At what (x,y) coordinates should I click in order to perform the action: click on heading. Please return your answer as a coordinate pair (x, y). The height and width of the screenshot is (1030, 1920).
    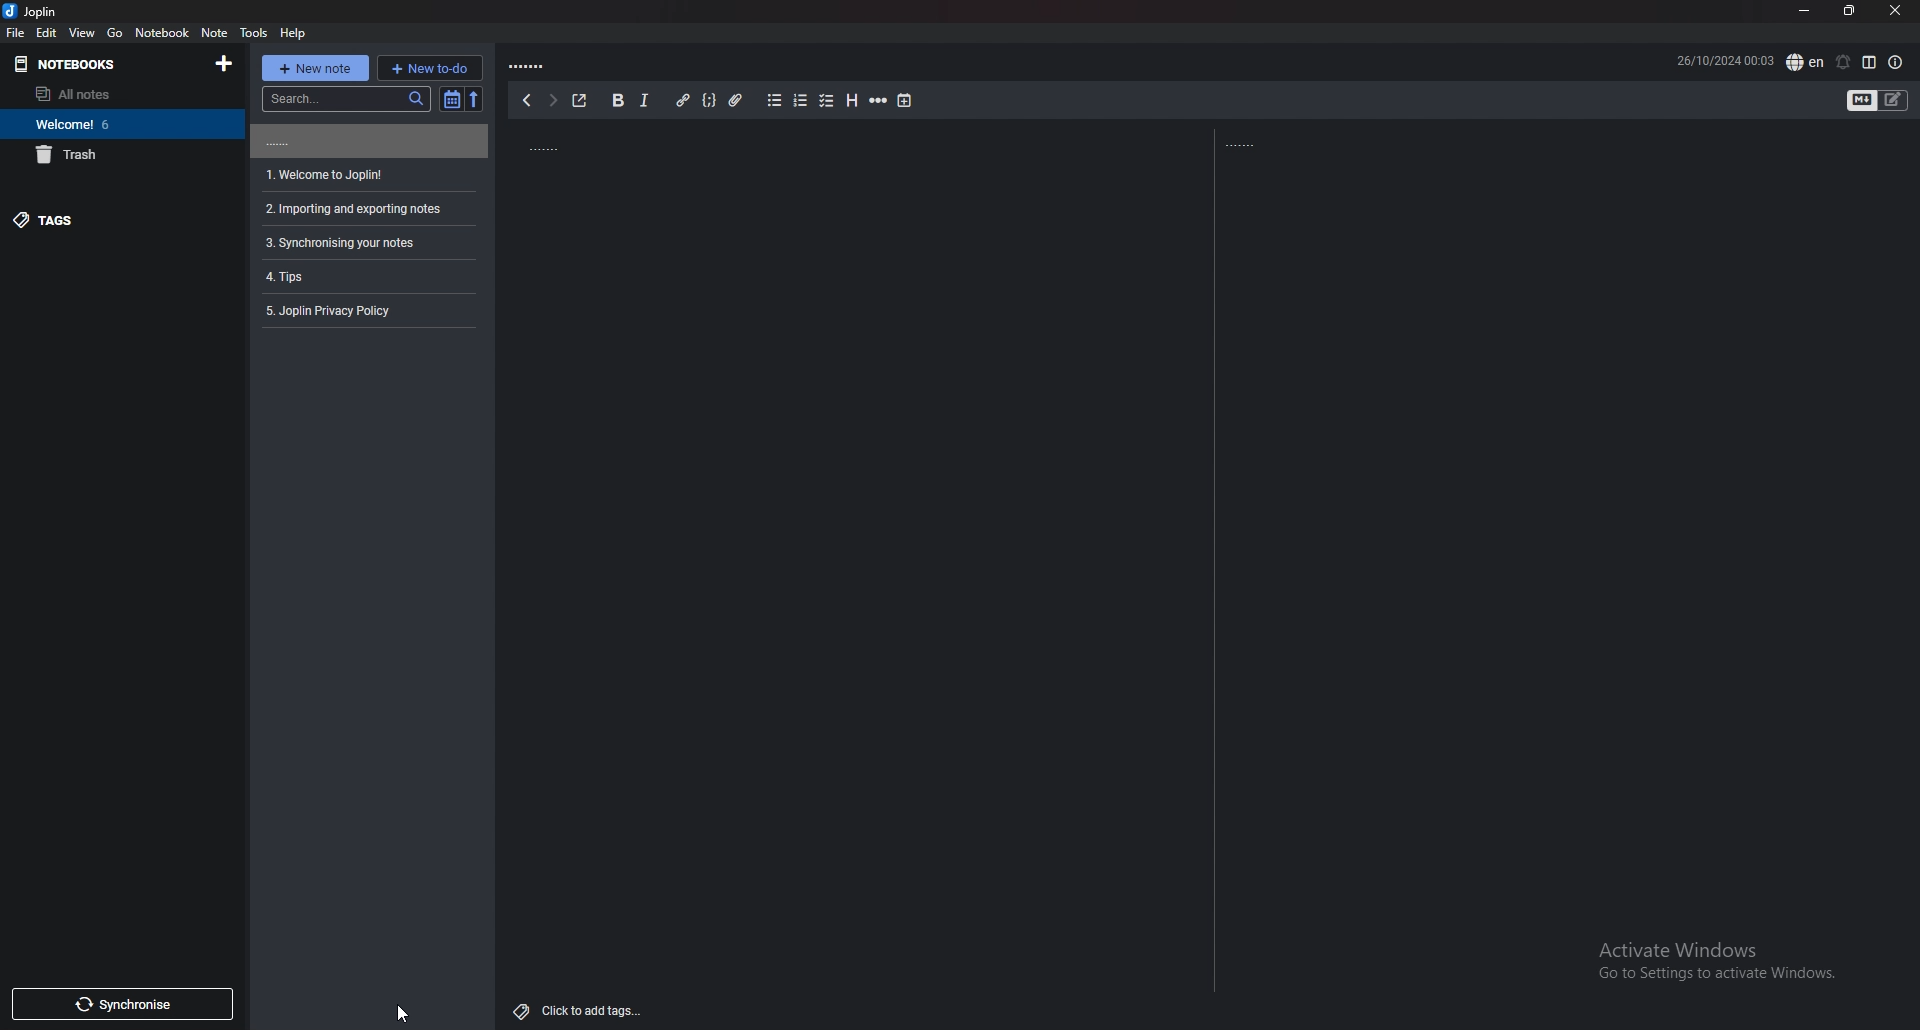
    Looking at the image, I should click on (854, 100).